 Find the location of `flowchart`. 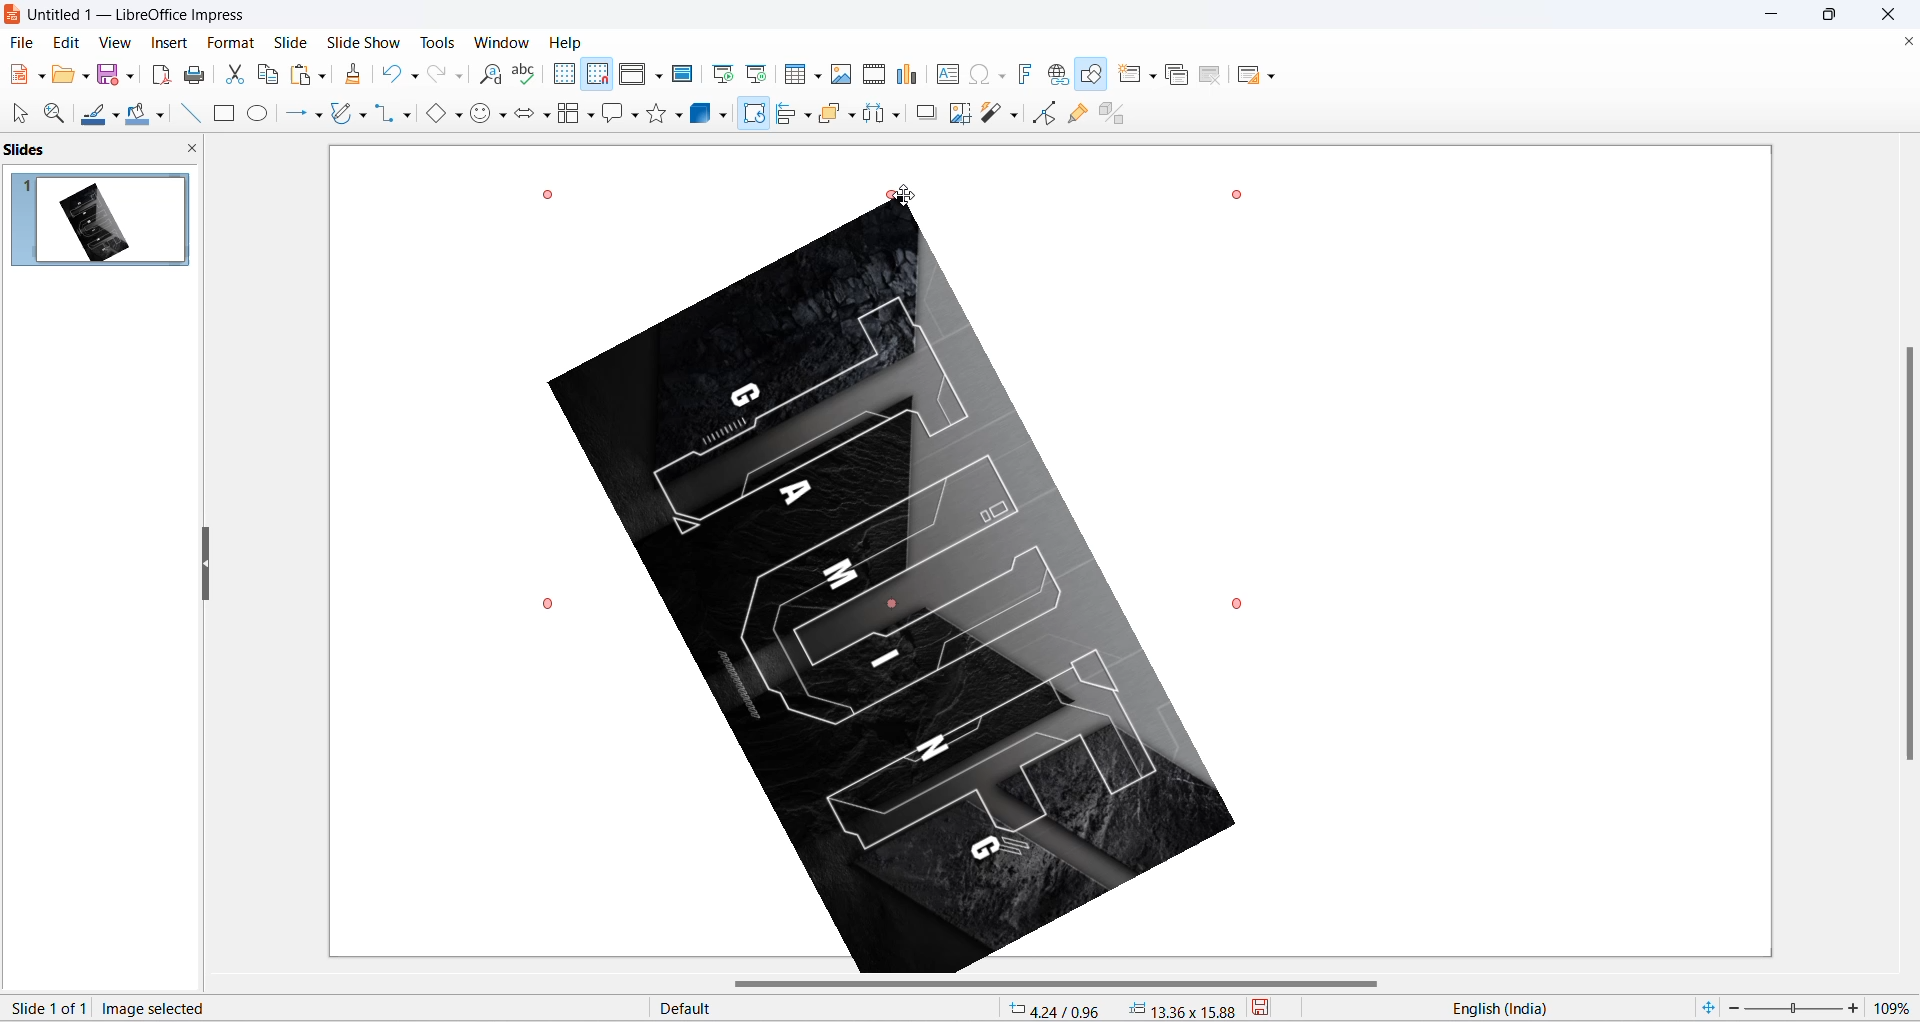

flowchart is located at coordinates (569, 115).